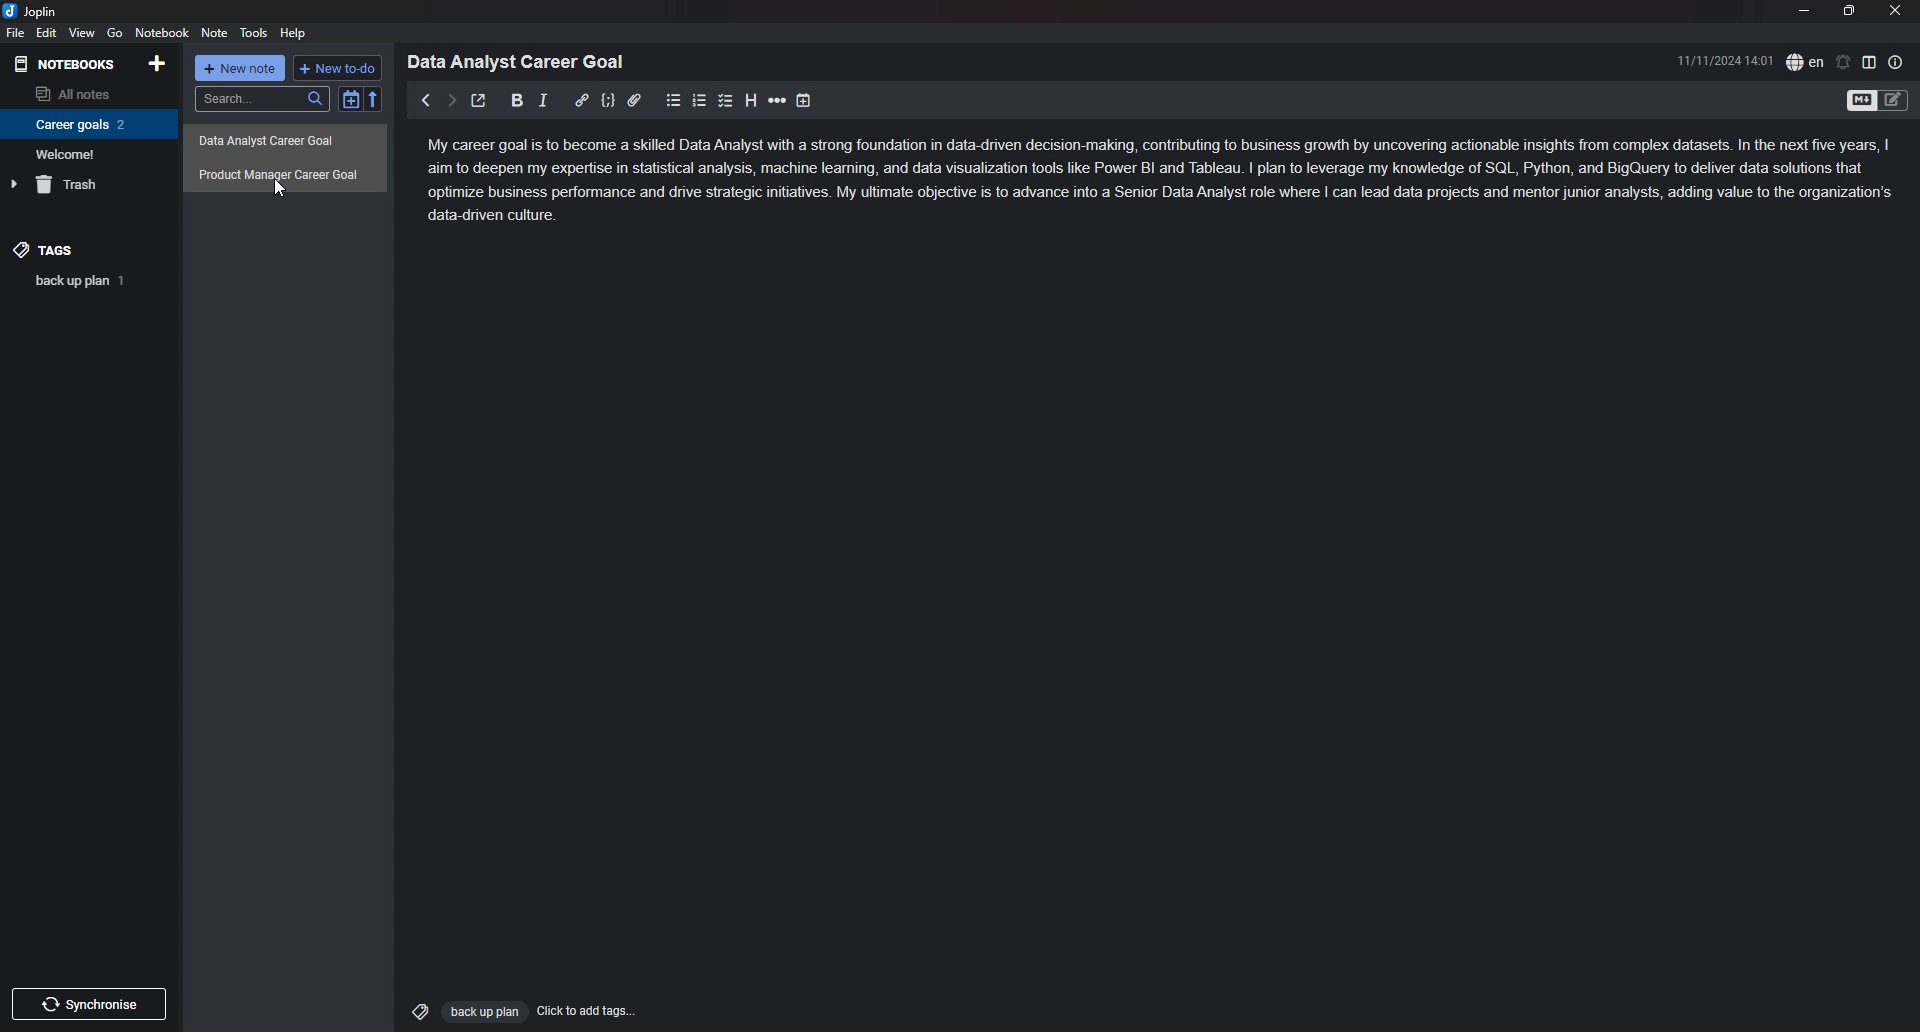  I want to click on hyperlink, so click(581, 101).